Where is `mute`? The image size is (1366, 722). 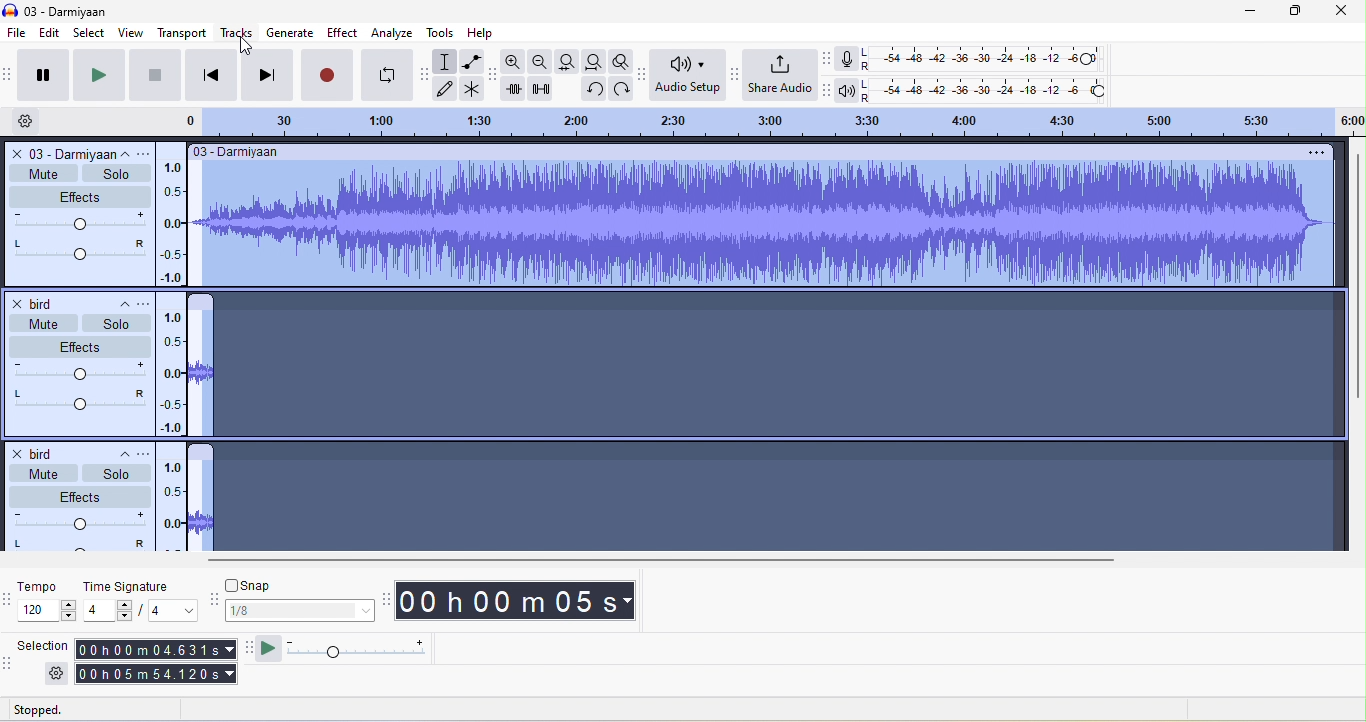 mute is located at coordinates (45, 323).